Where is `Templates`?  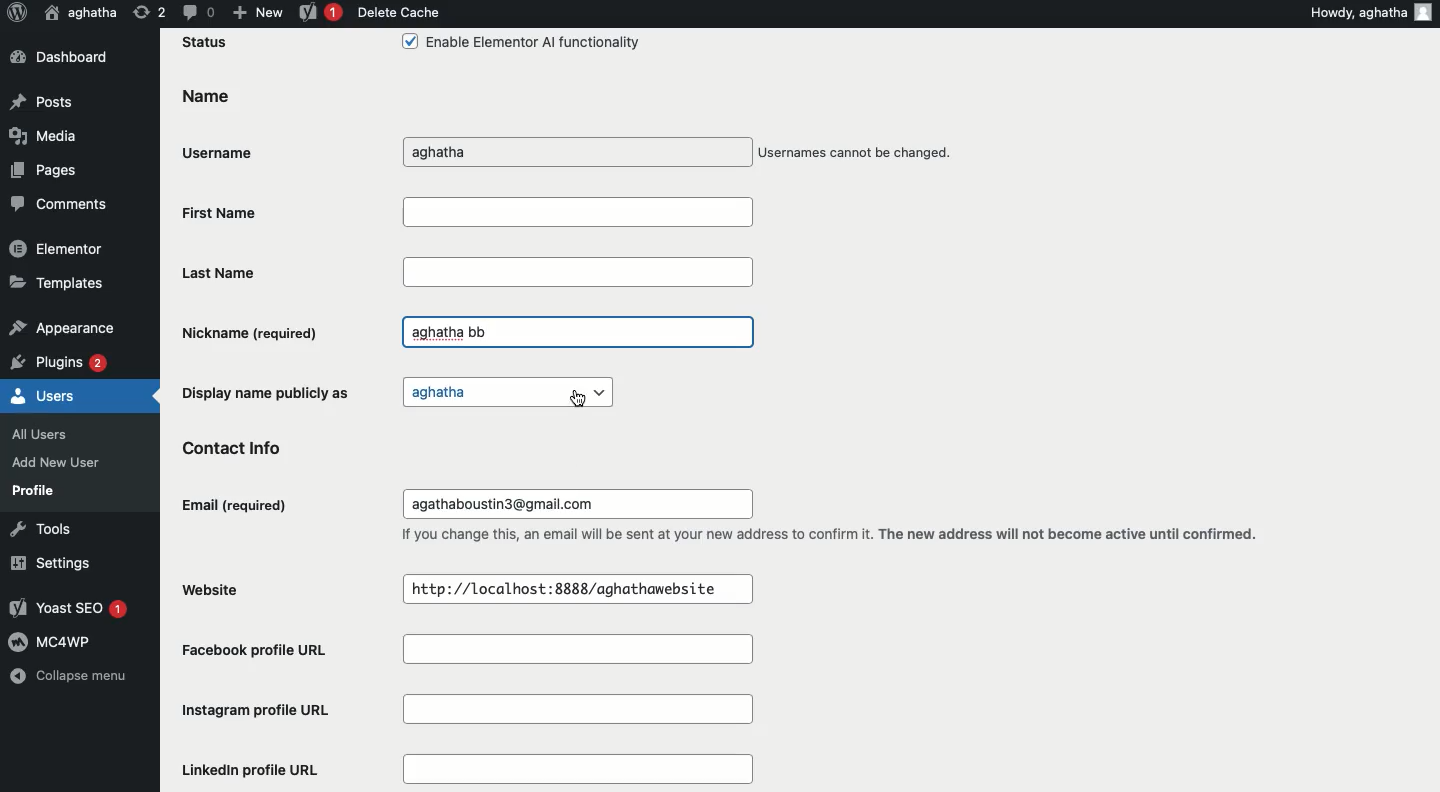 Templates is located at coordinates (58, 281).